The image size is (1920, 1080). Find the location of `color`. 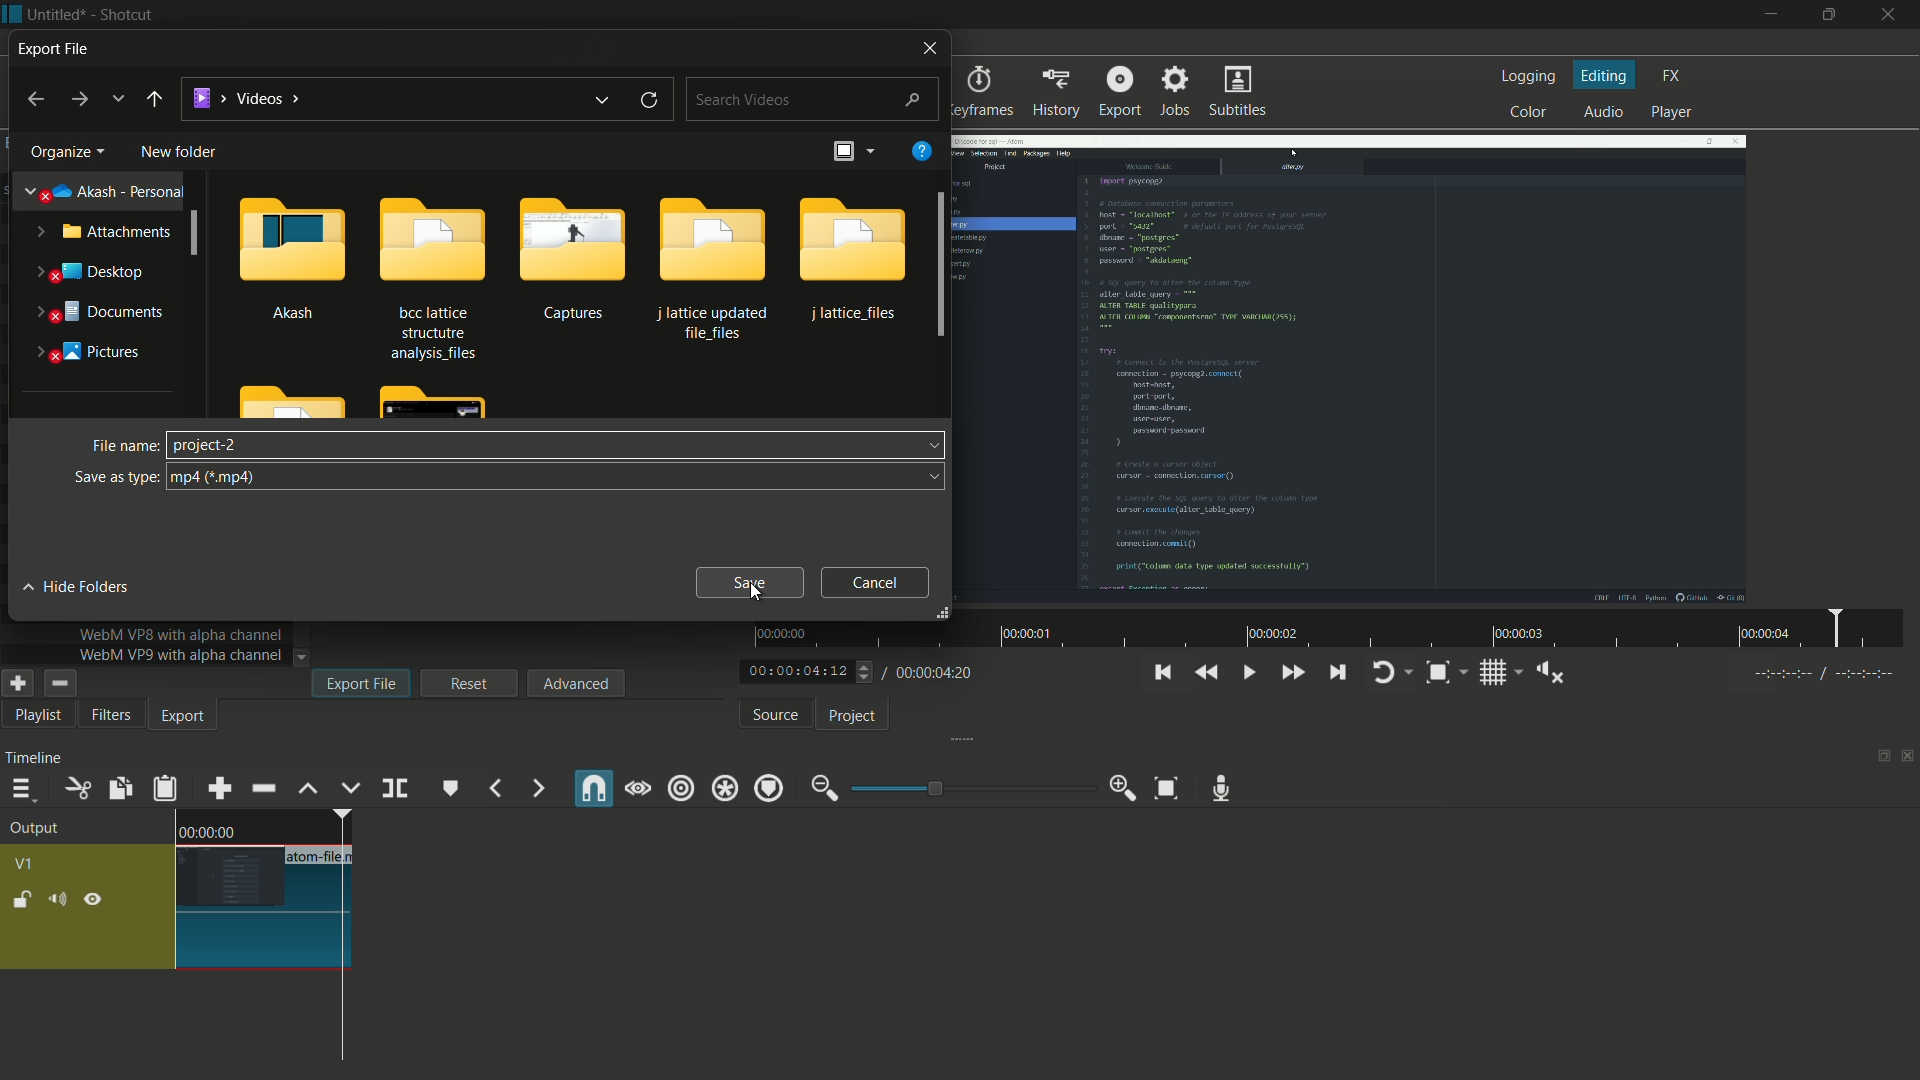

color is located at coordinates (1526, 113).